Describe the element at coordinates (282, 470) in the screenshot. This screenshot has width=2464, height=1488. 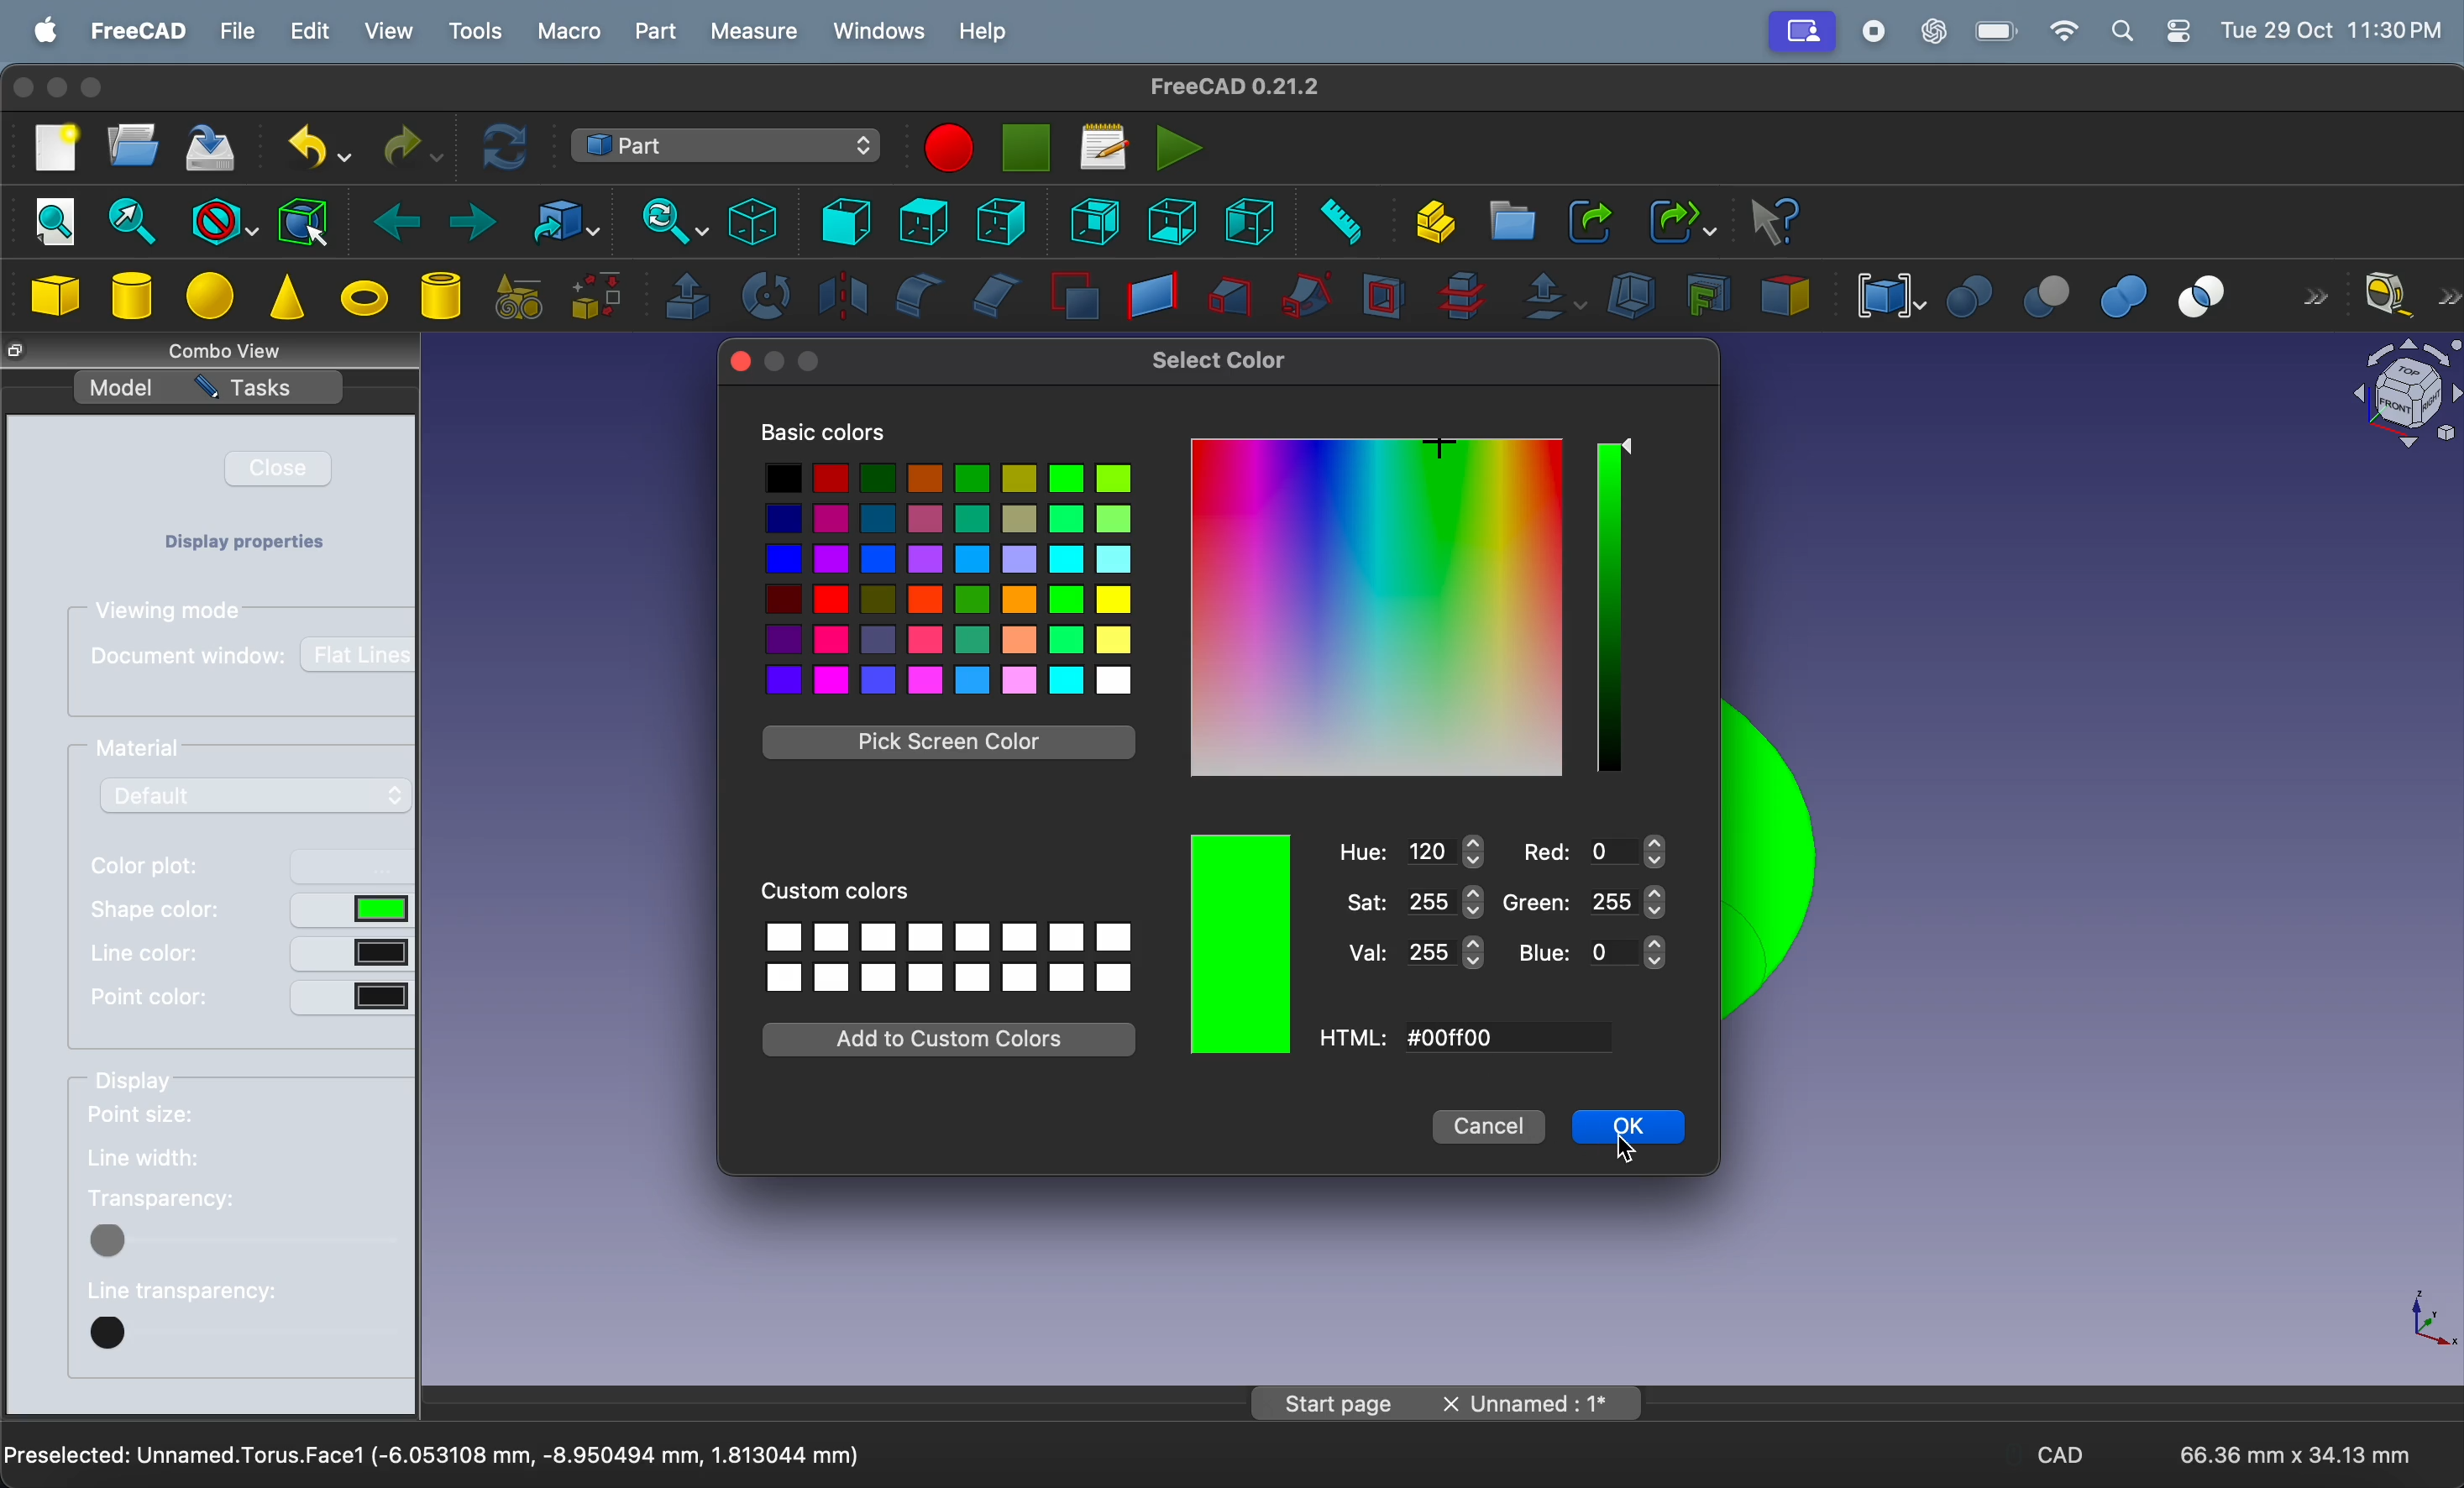
I see `close` at that location.